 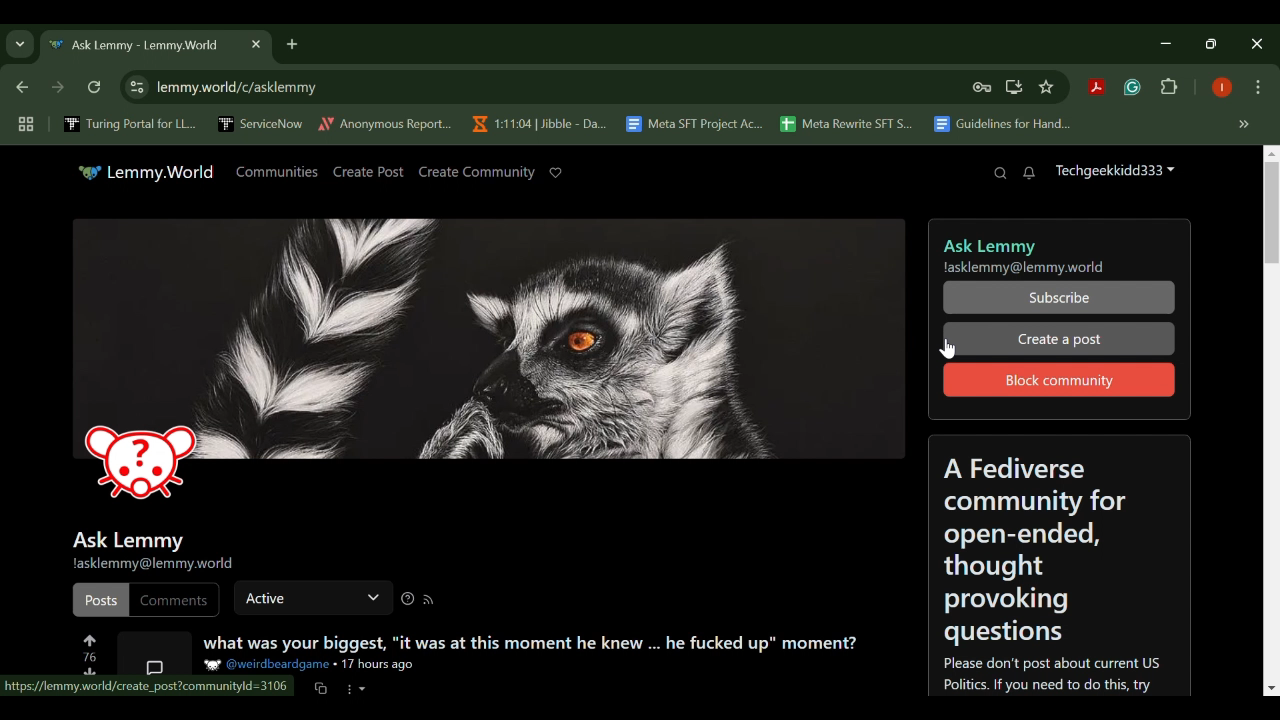 What do you see at coordinates (1222, 89) in the screenshot?
I see `Browser Profile ` at bounding box center [1222, 89].